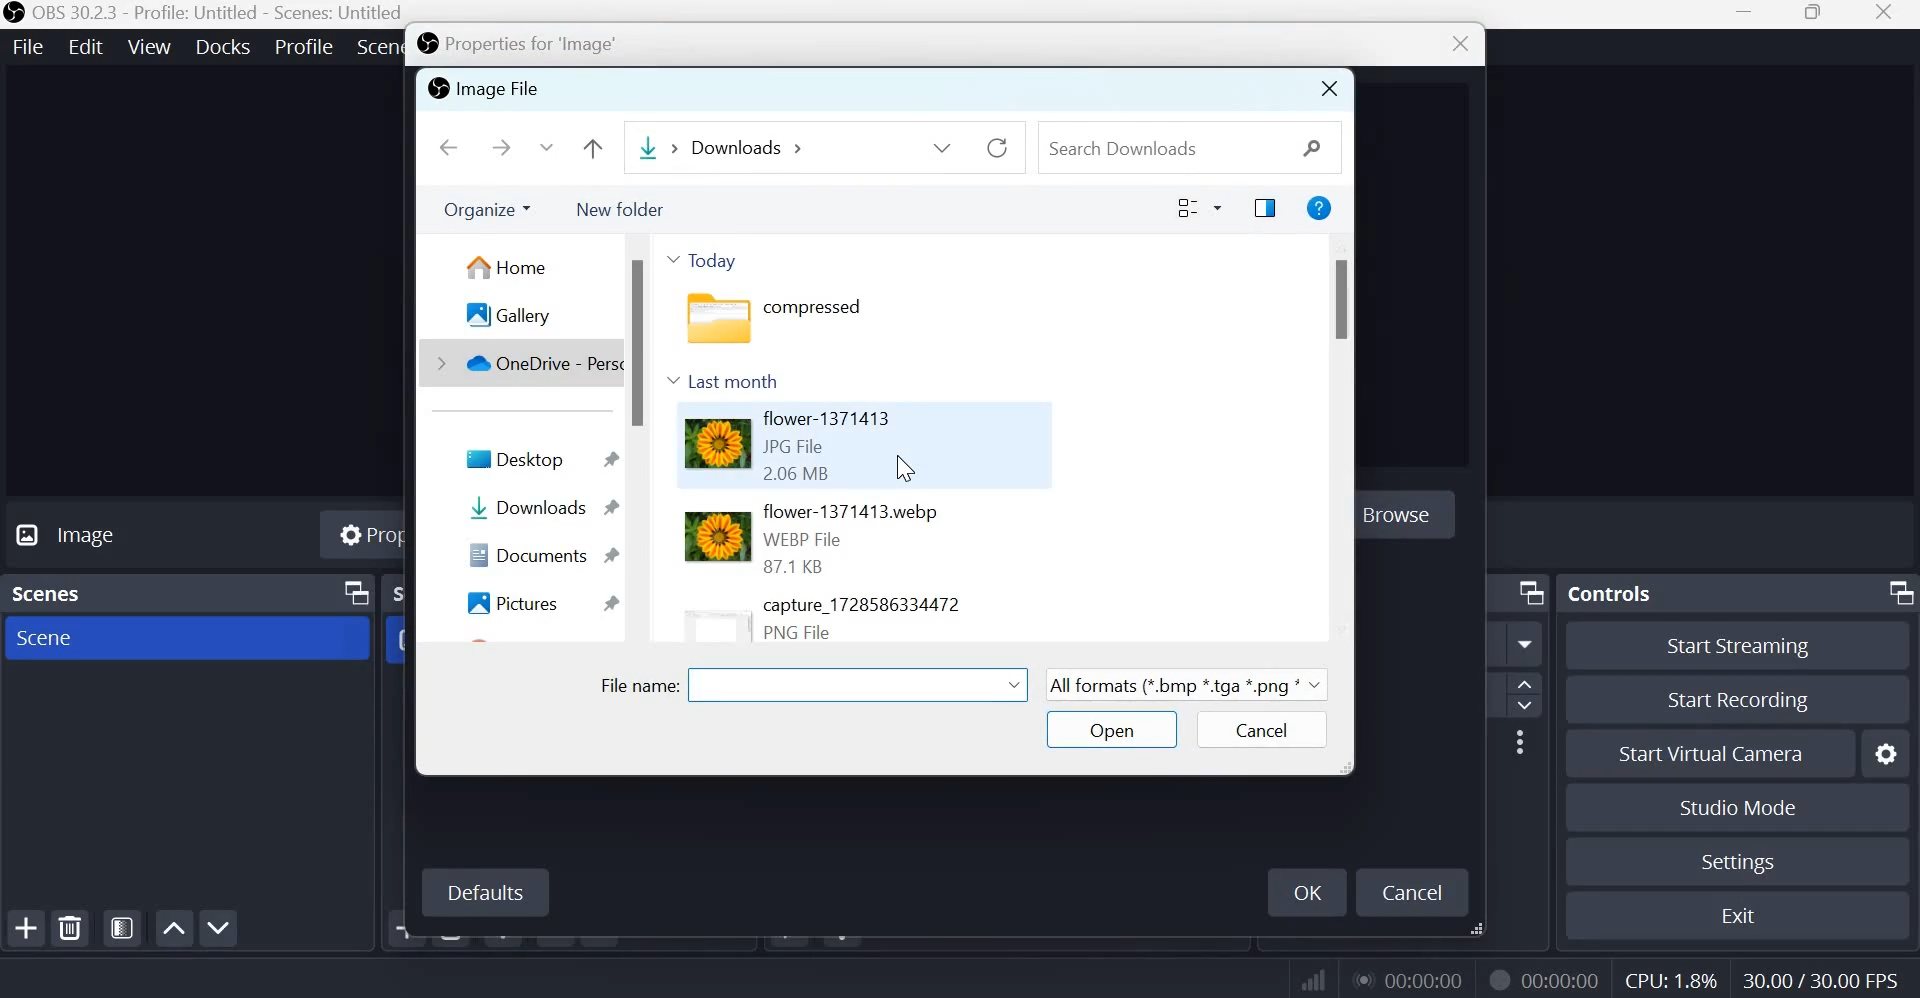 This screenshot has height=998, width=1920. What do you see at coordinates (1260, 209) in the screenshot?
I see `show the preview pane` at bounding box center [1260, 209].